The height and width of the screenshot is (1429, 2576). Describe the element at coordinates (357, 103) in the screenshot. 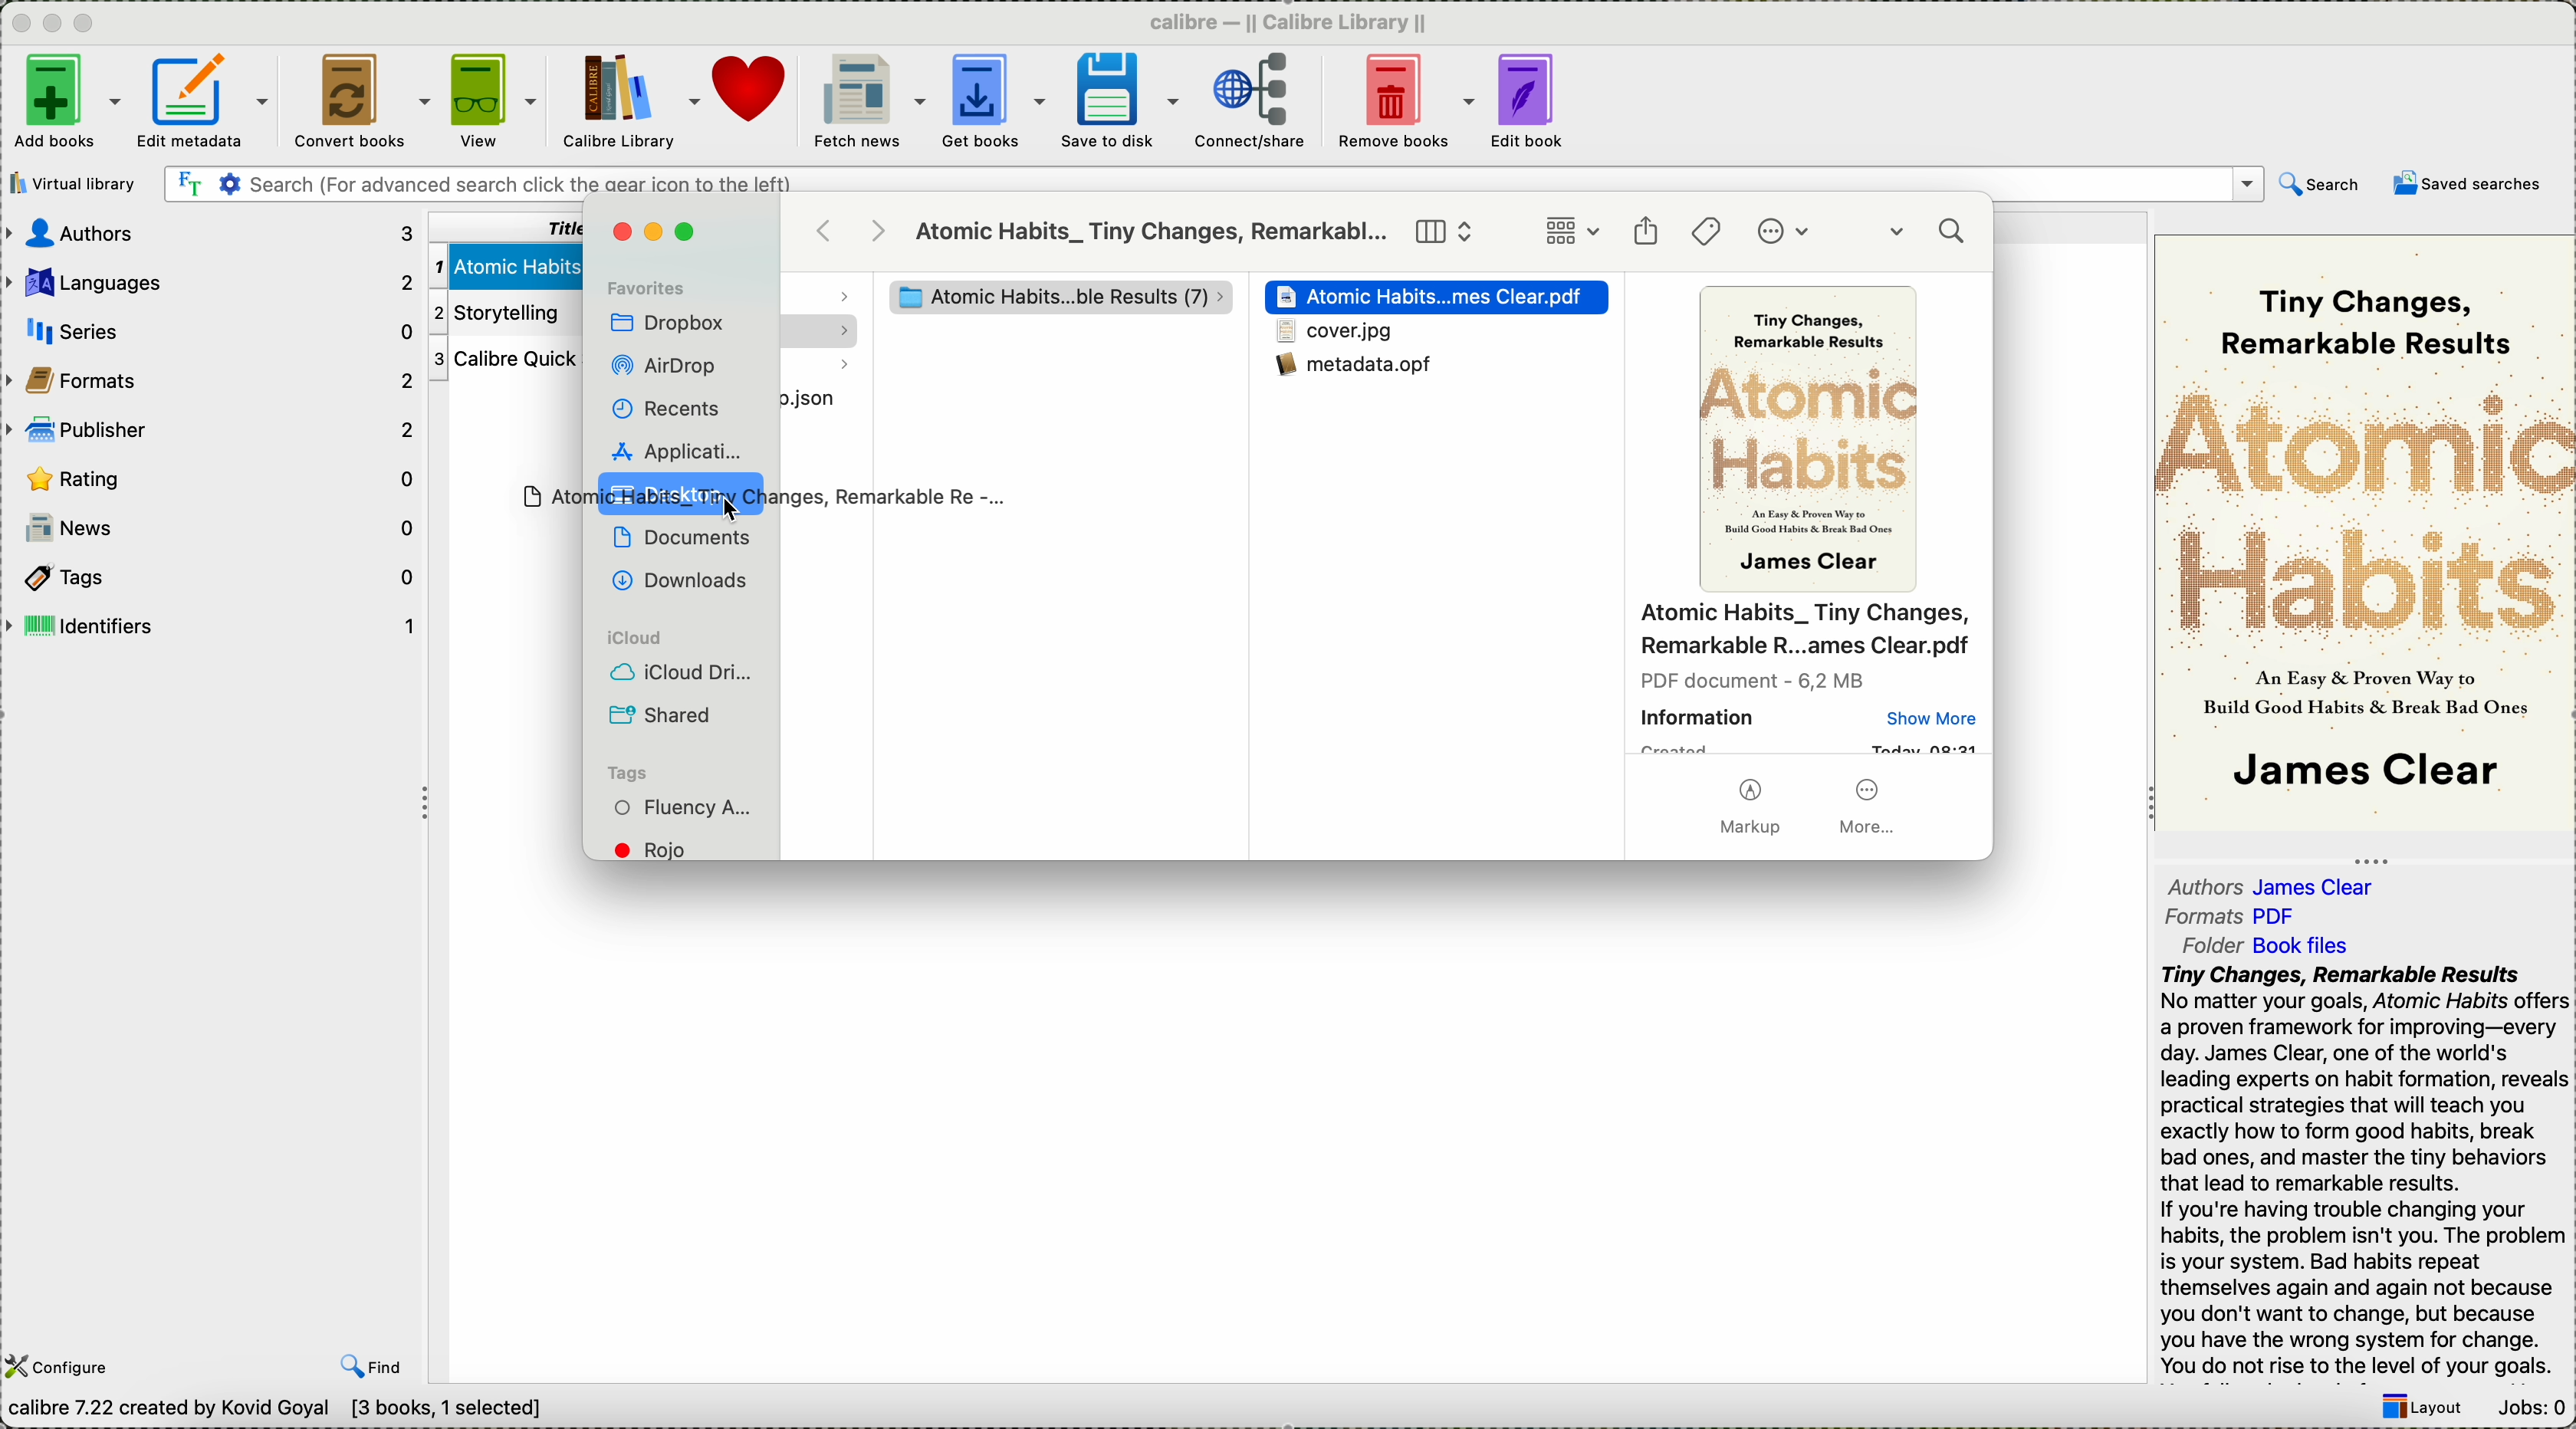

I see `convert books` at that location.